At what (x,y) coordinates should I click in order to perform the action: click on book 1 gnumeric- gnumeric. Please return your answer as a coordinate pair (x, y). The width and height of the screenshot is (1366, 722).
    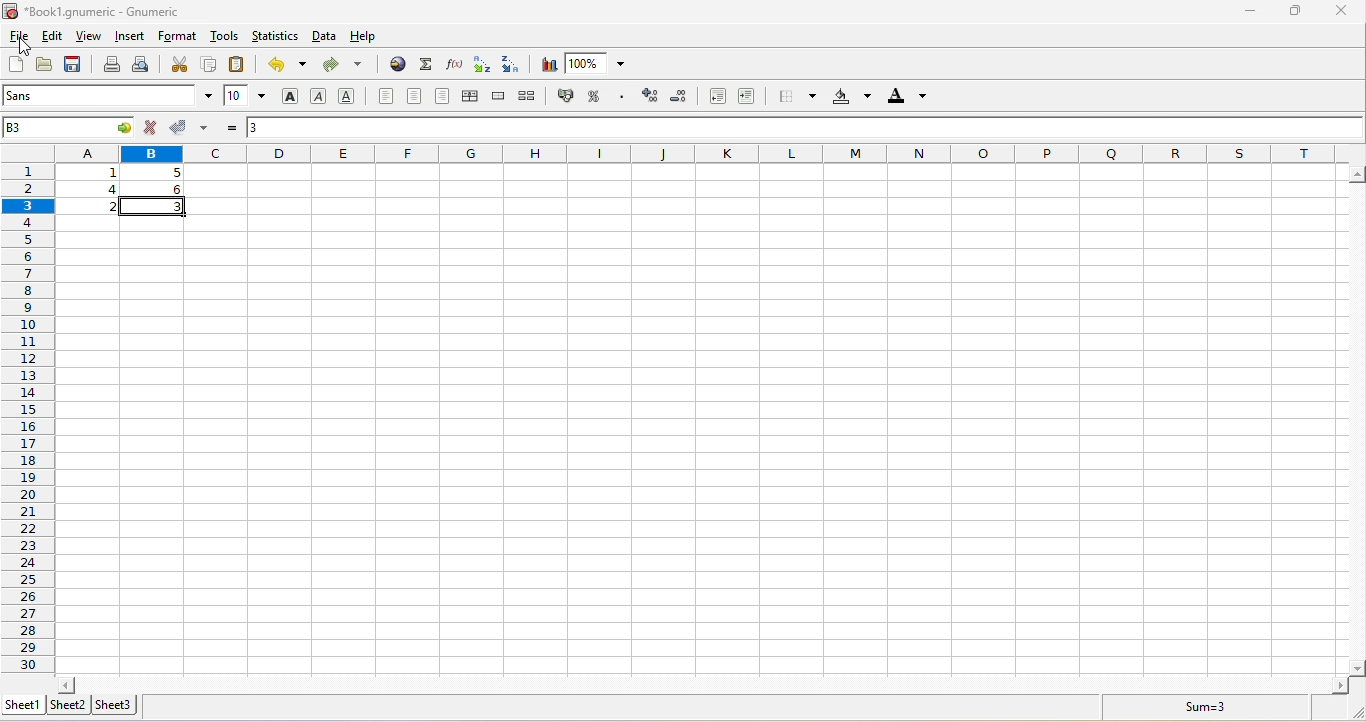
    Looking at the image, I should click on (102, 10).